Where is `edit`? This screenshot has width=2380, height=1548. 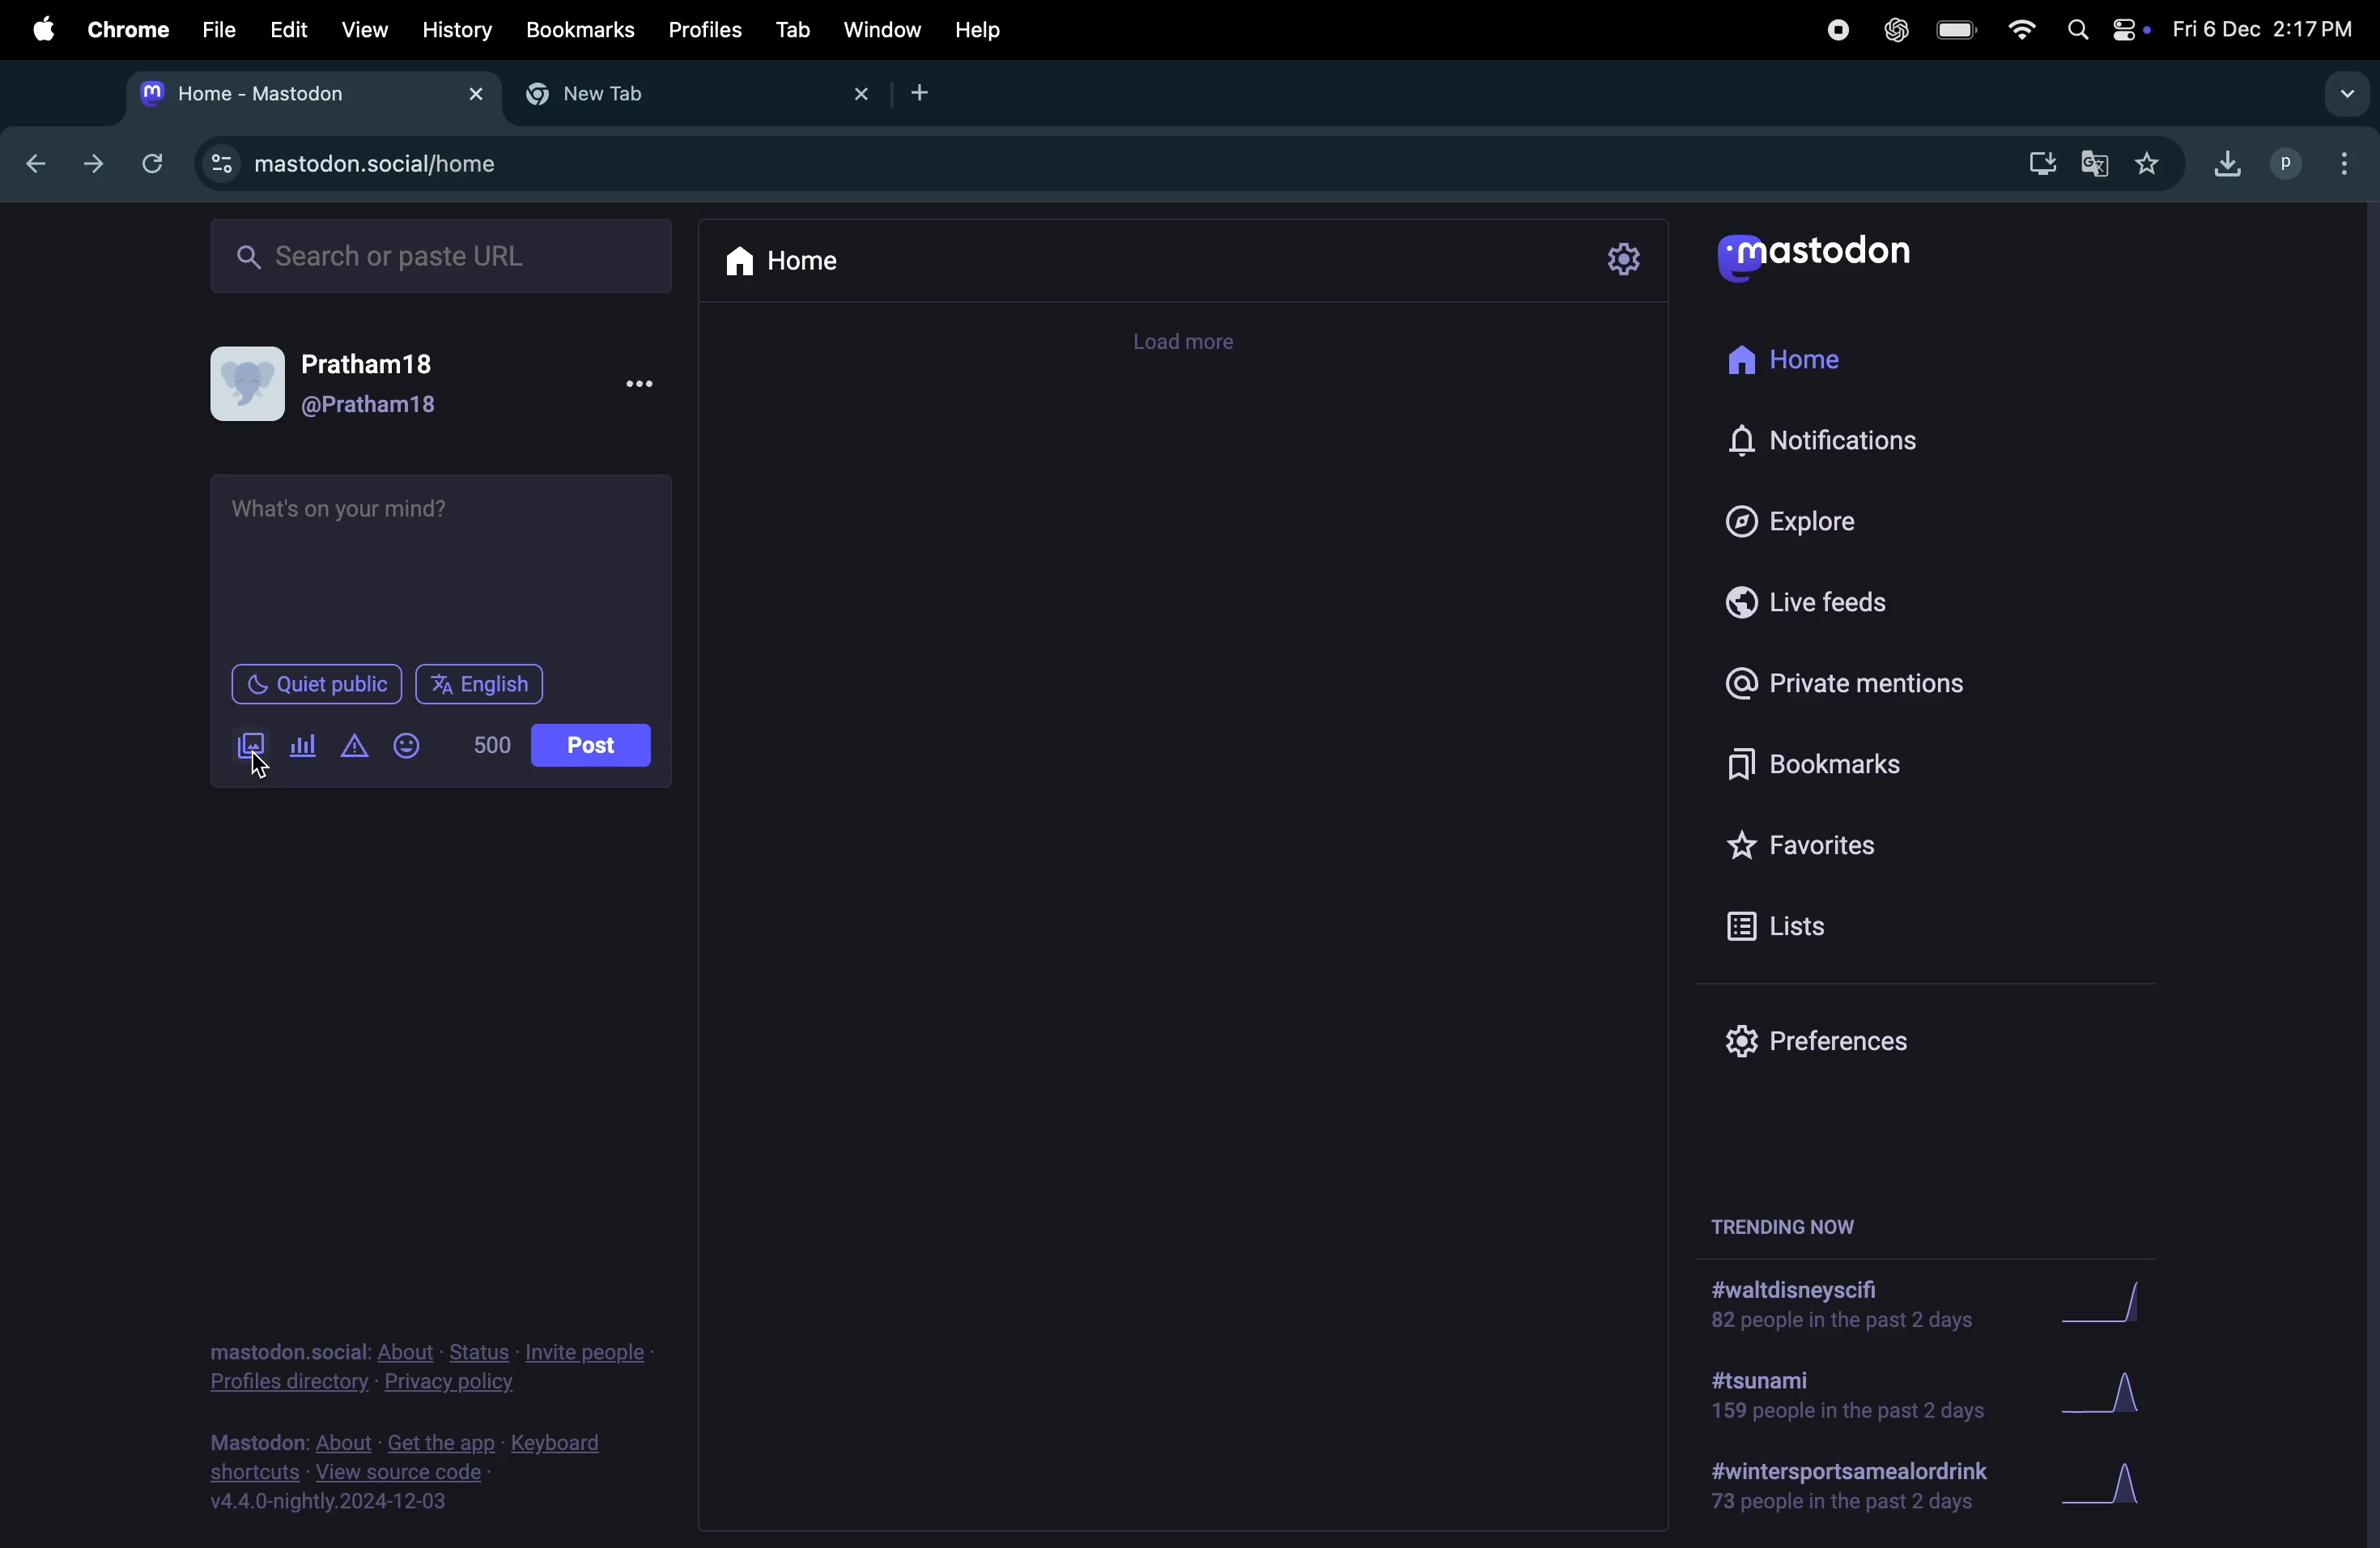 edit is located at coordinates (288, 30).